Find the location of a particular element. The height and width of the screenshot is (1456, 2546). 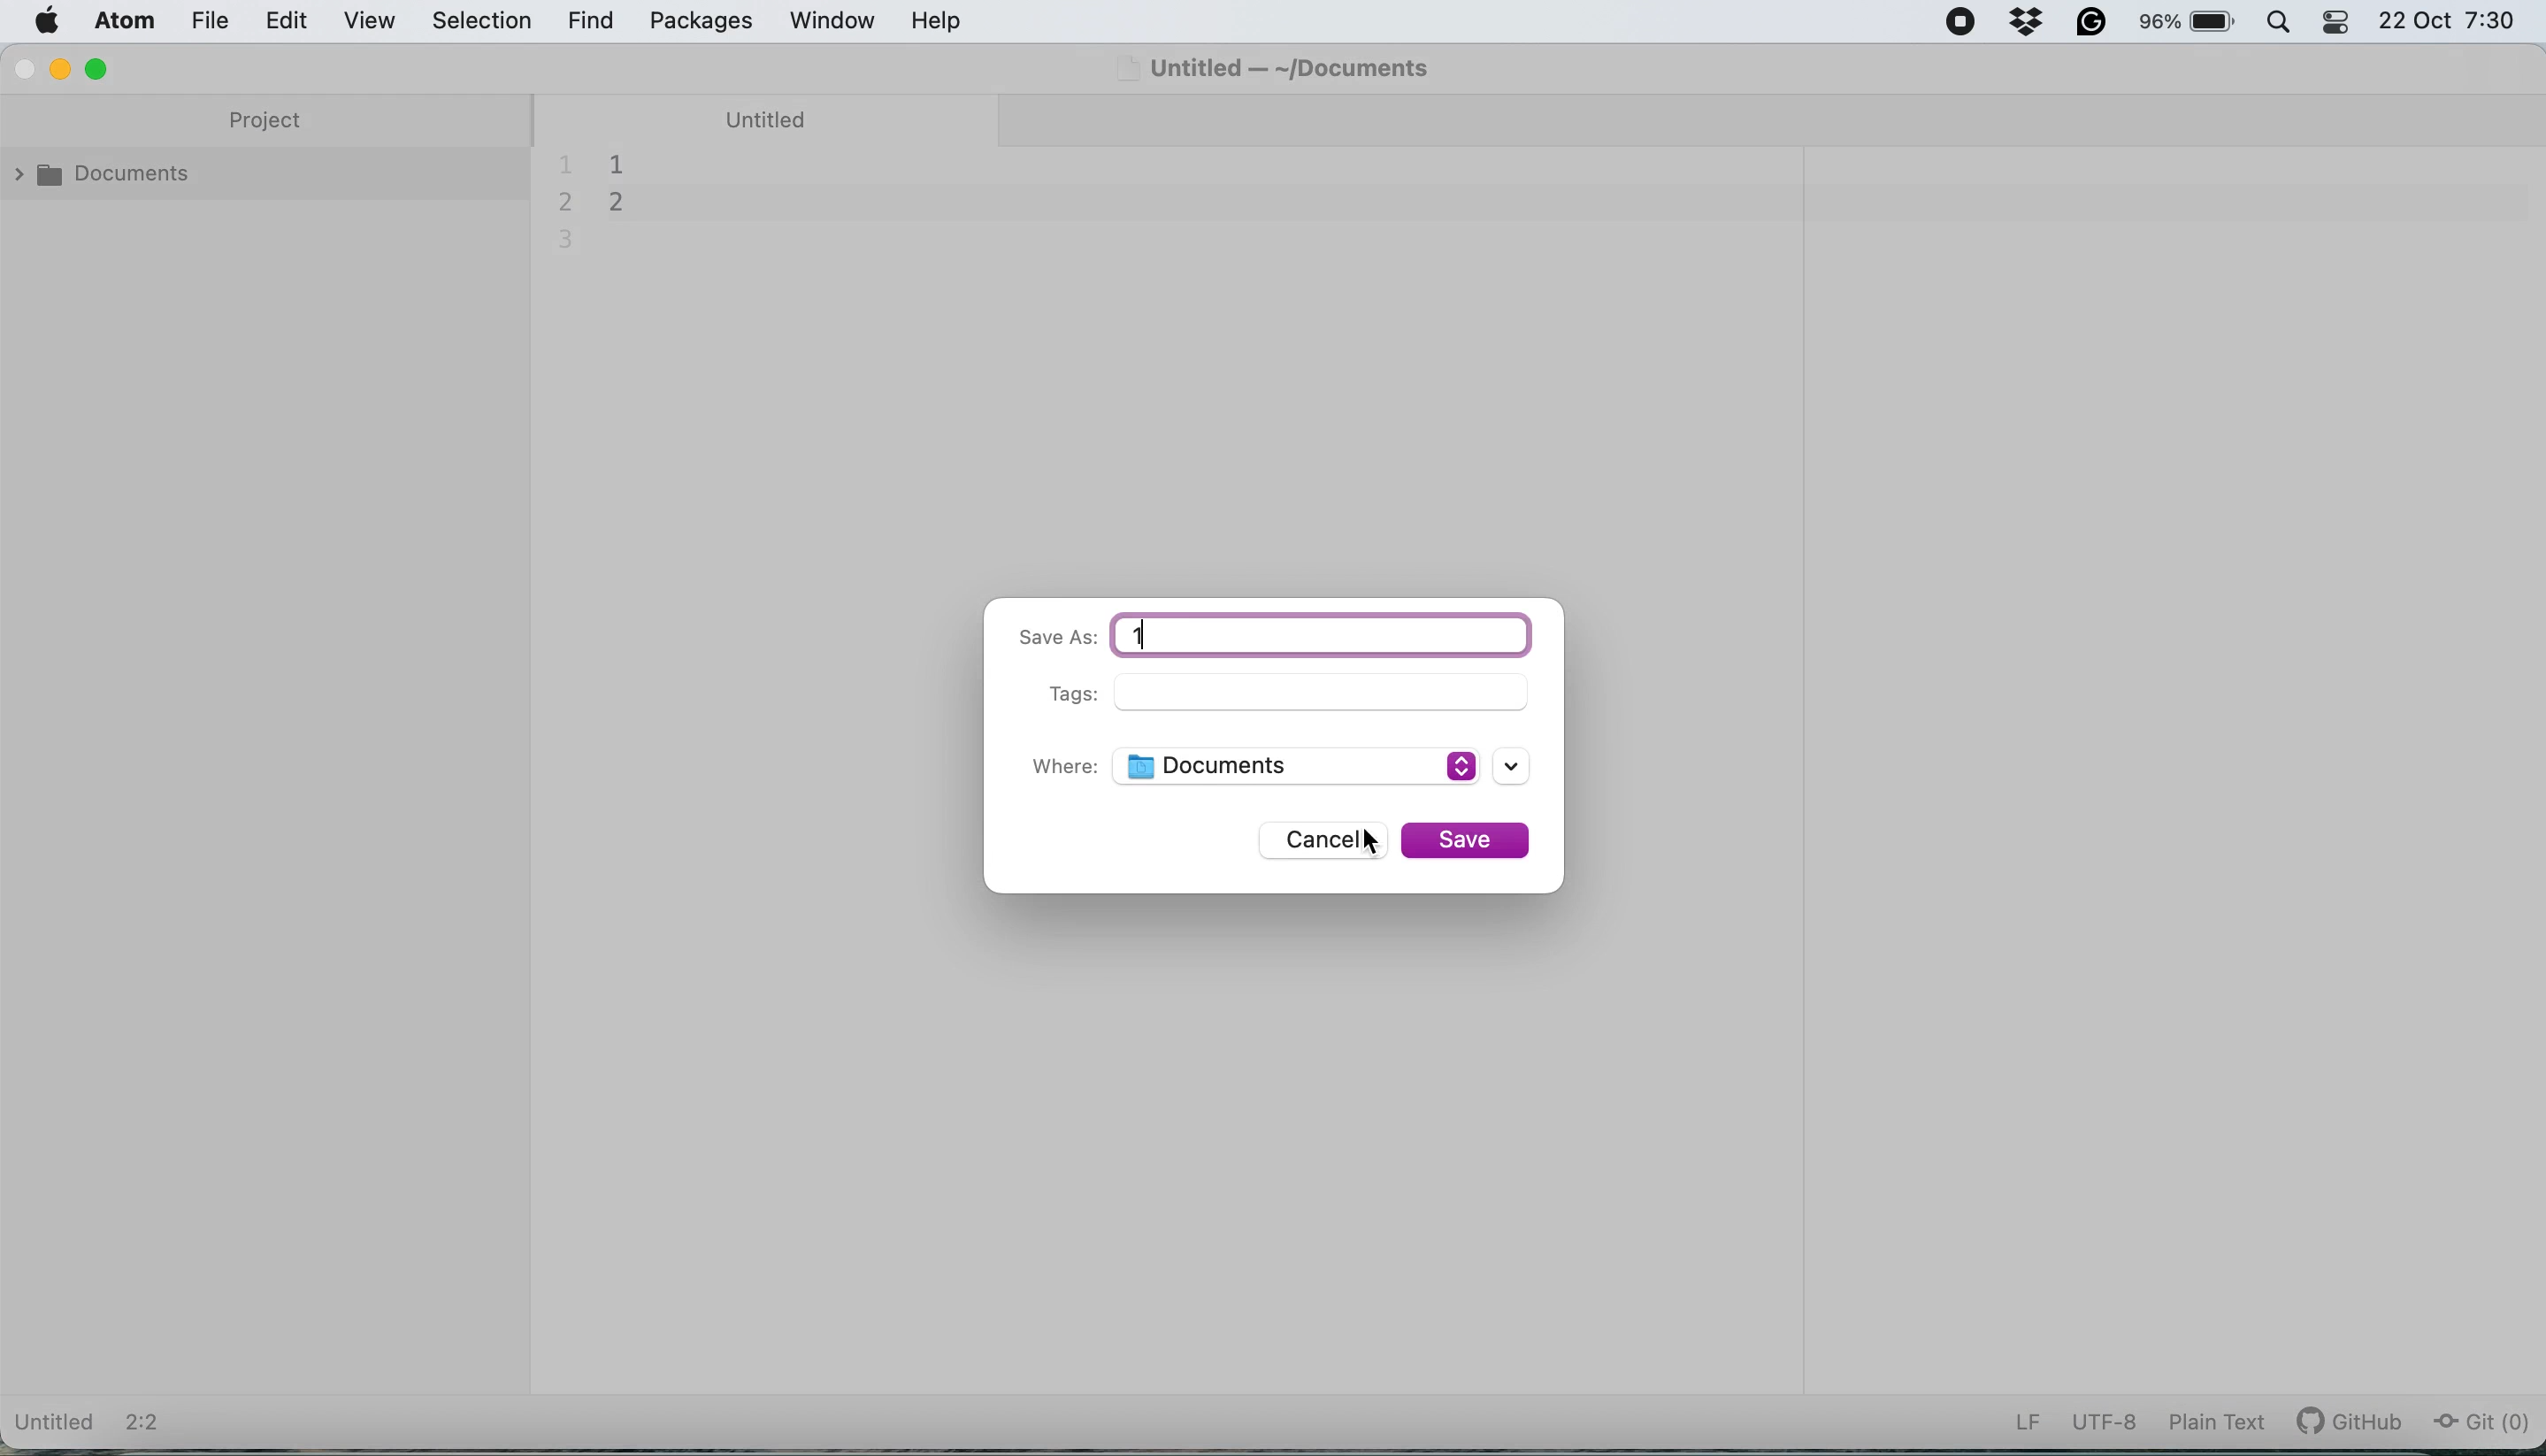

Tags: is located at coordinates (1056, 695).